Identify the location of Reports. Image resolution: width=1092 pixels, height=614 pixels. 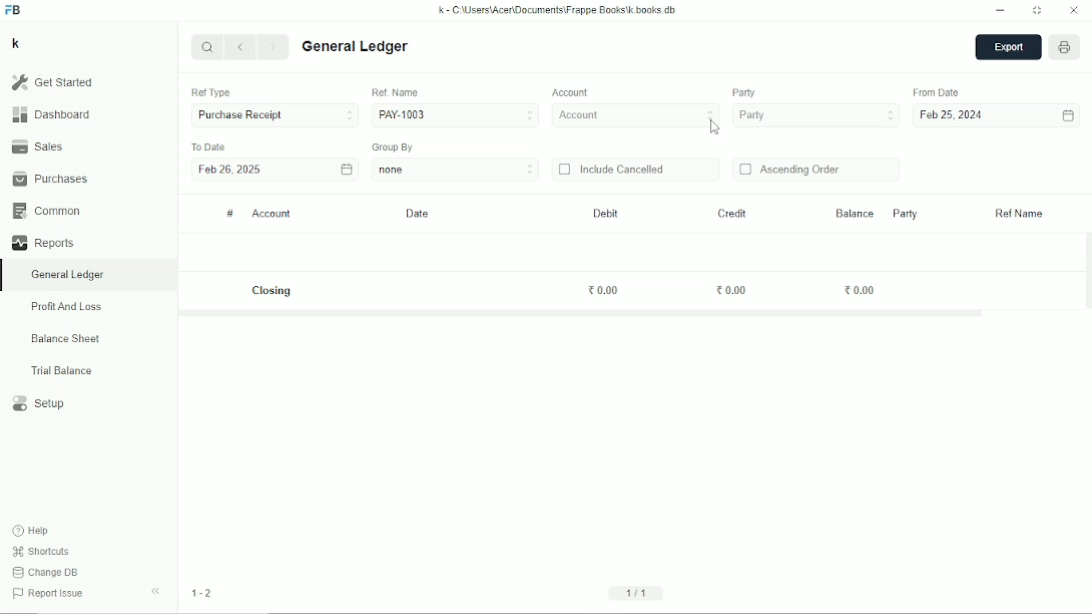
(42, 243).